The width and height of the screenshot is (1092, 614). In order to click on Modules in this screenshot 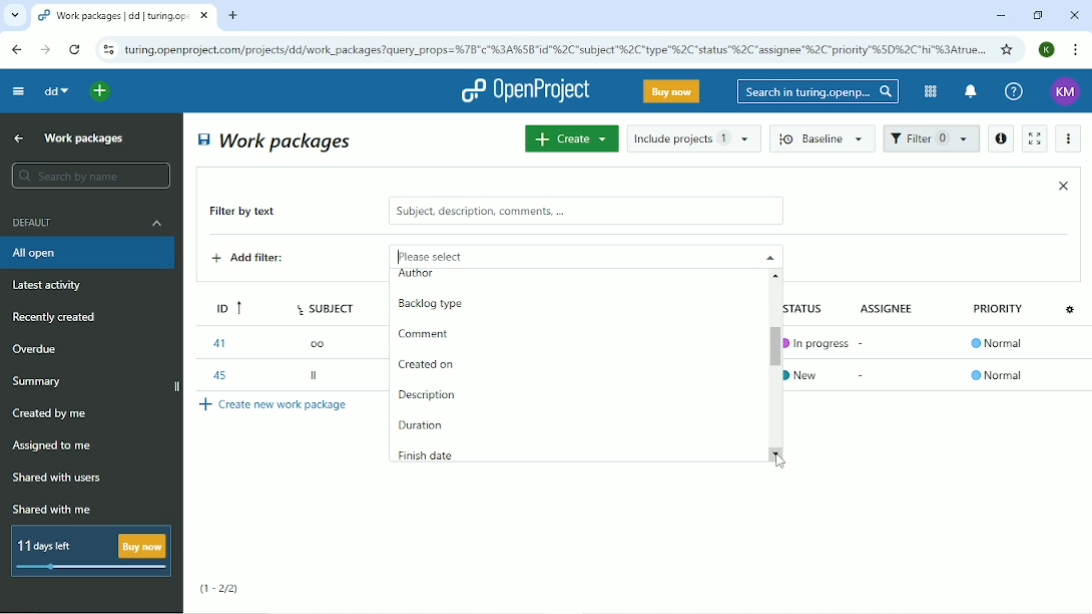, I will do `click(928, 91)`.